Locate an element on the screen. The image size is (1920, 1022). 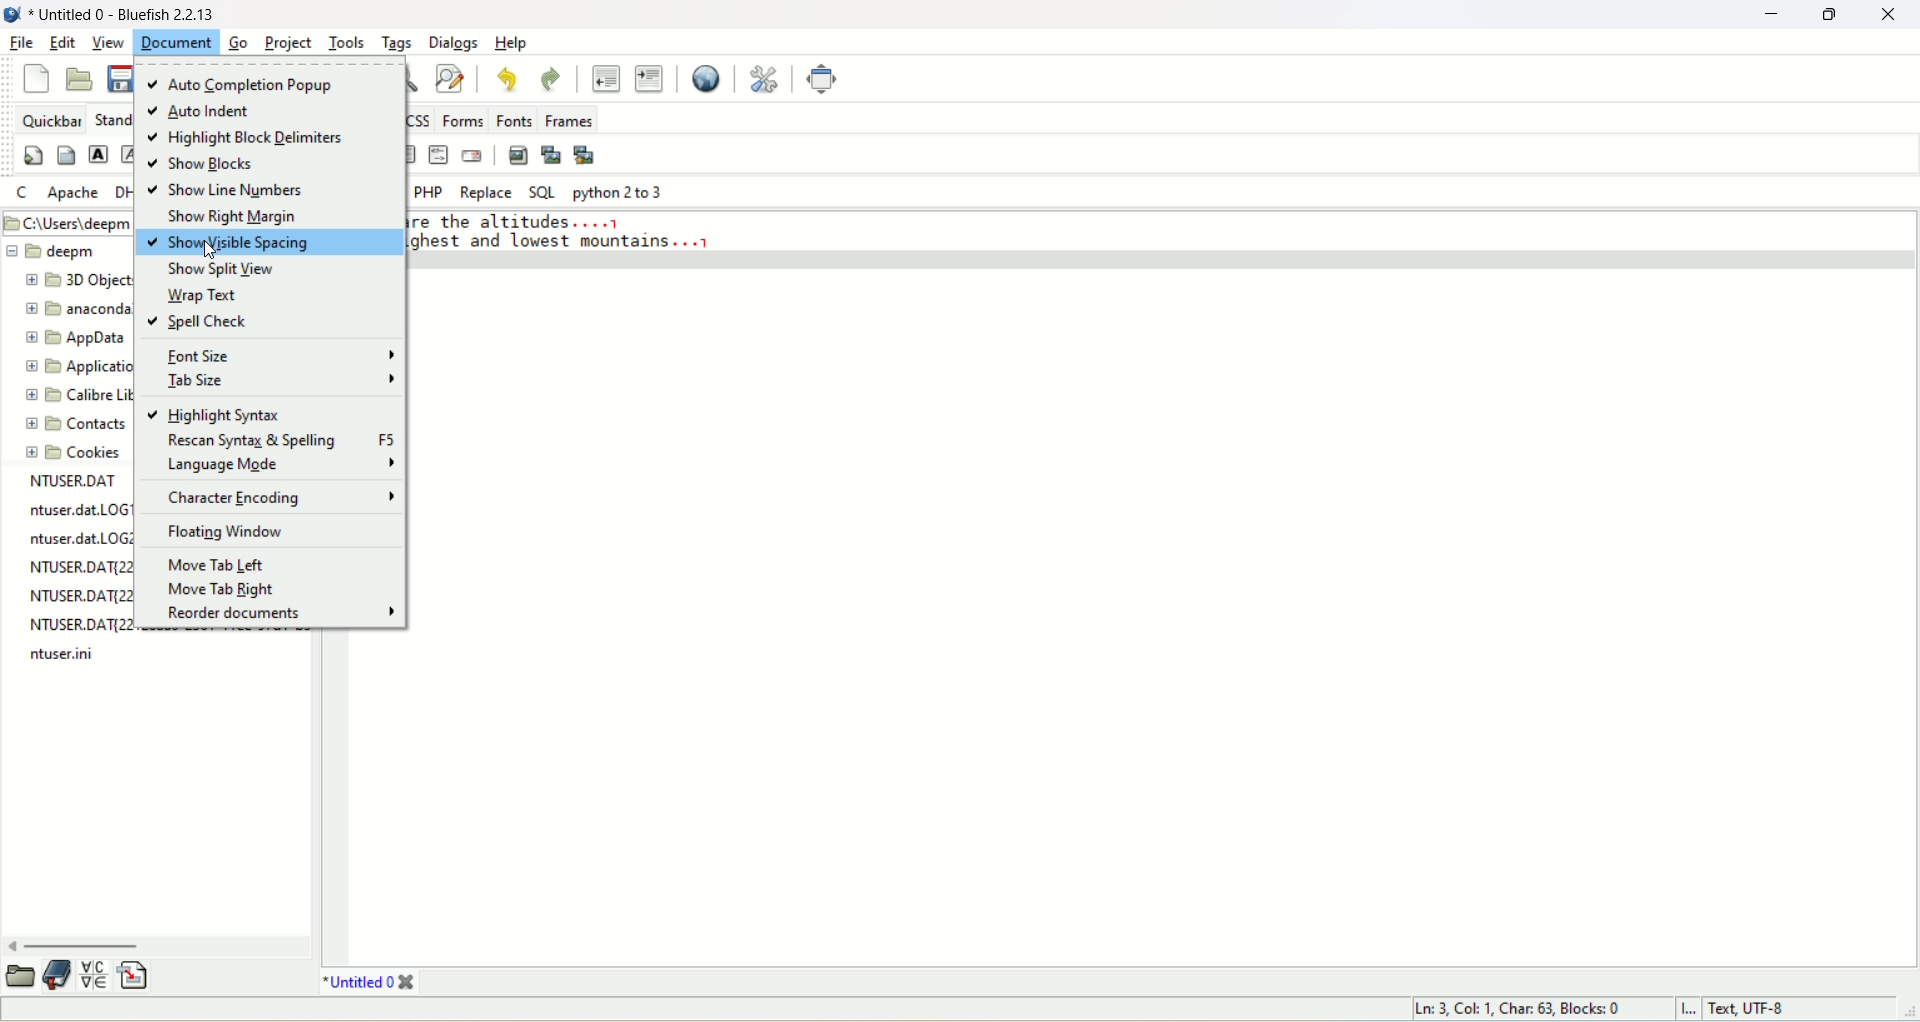
ln, col, char, blocks is located at coordinates (1520, 1009).